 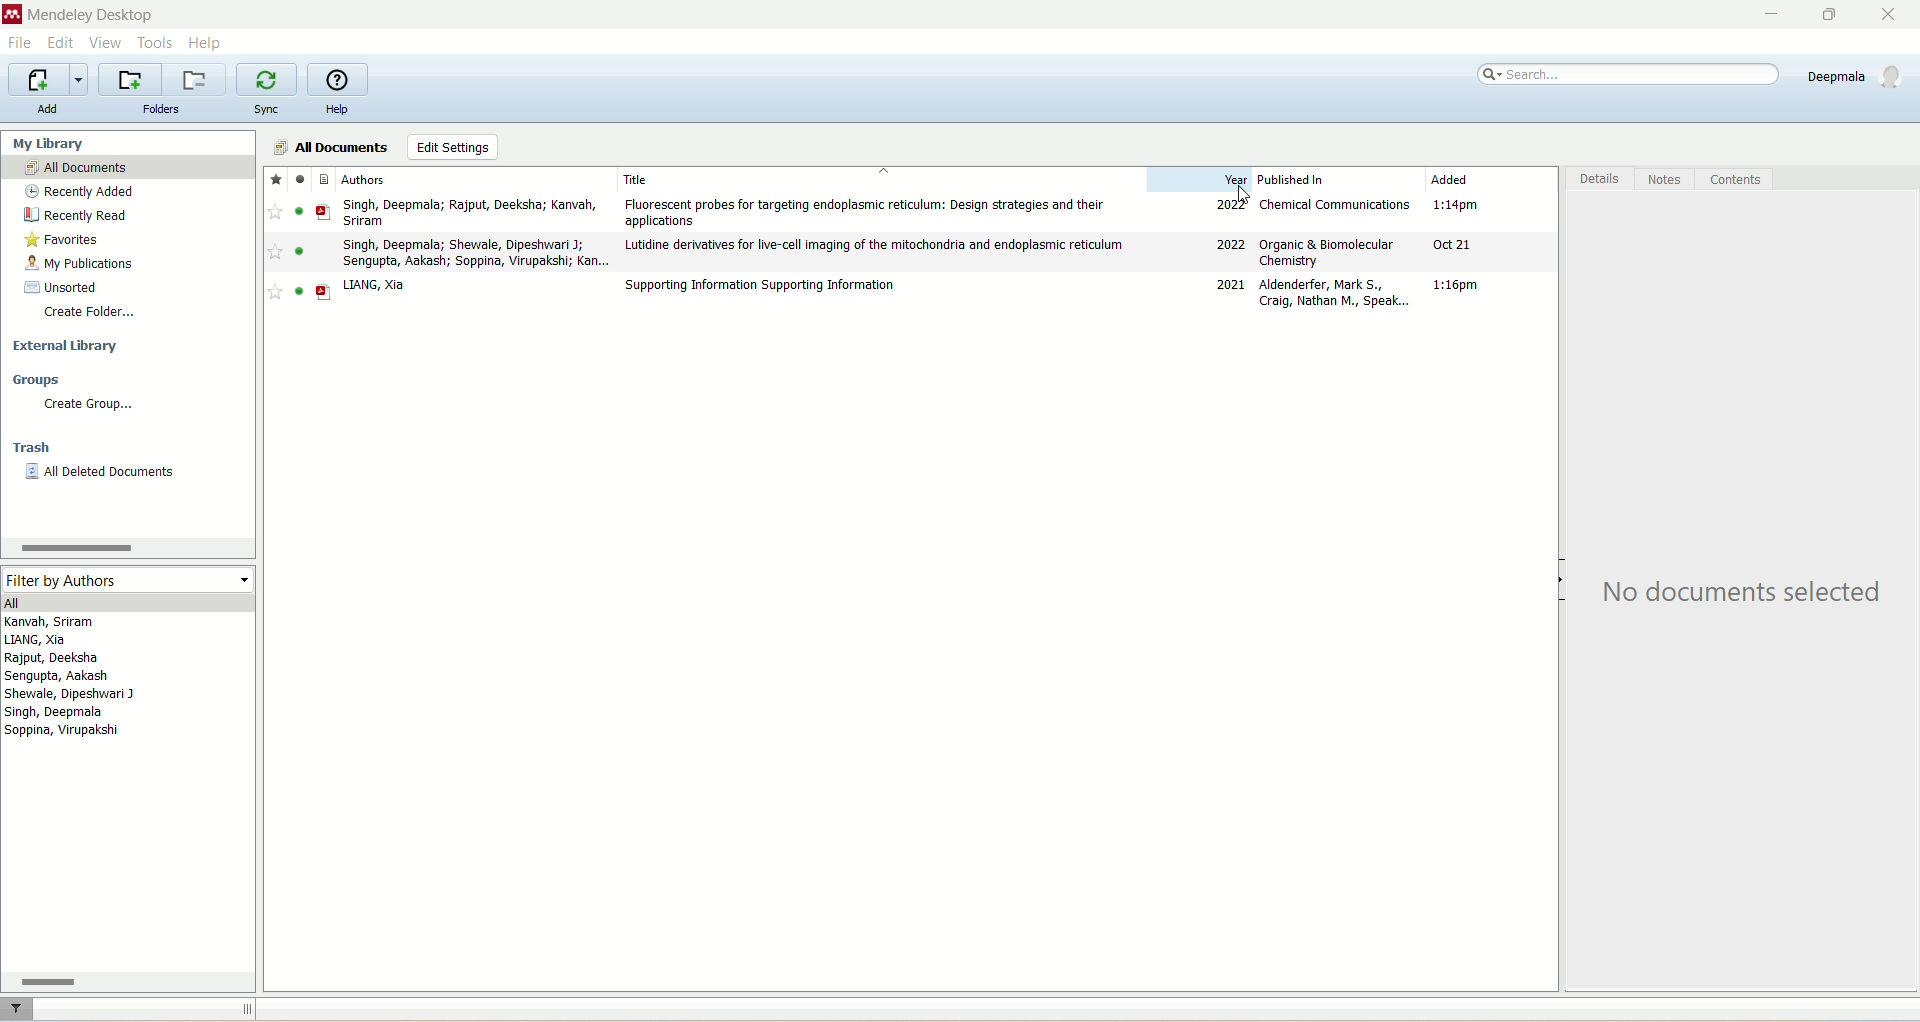 What do you see at coordinates (65, 346) in the screenshot?
I see `external library` at bounding box center [65, 346].